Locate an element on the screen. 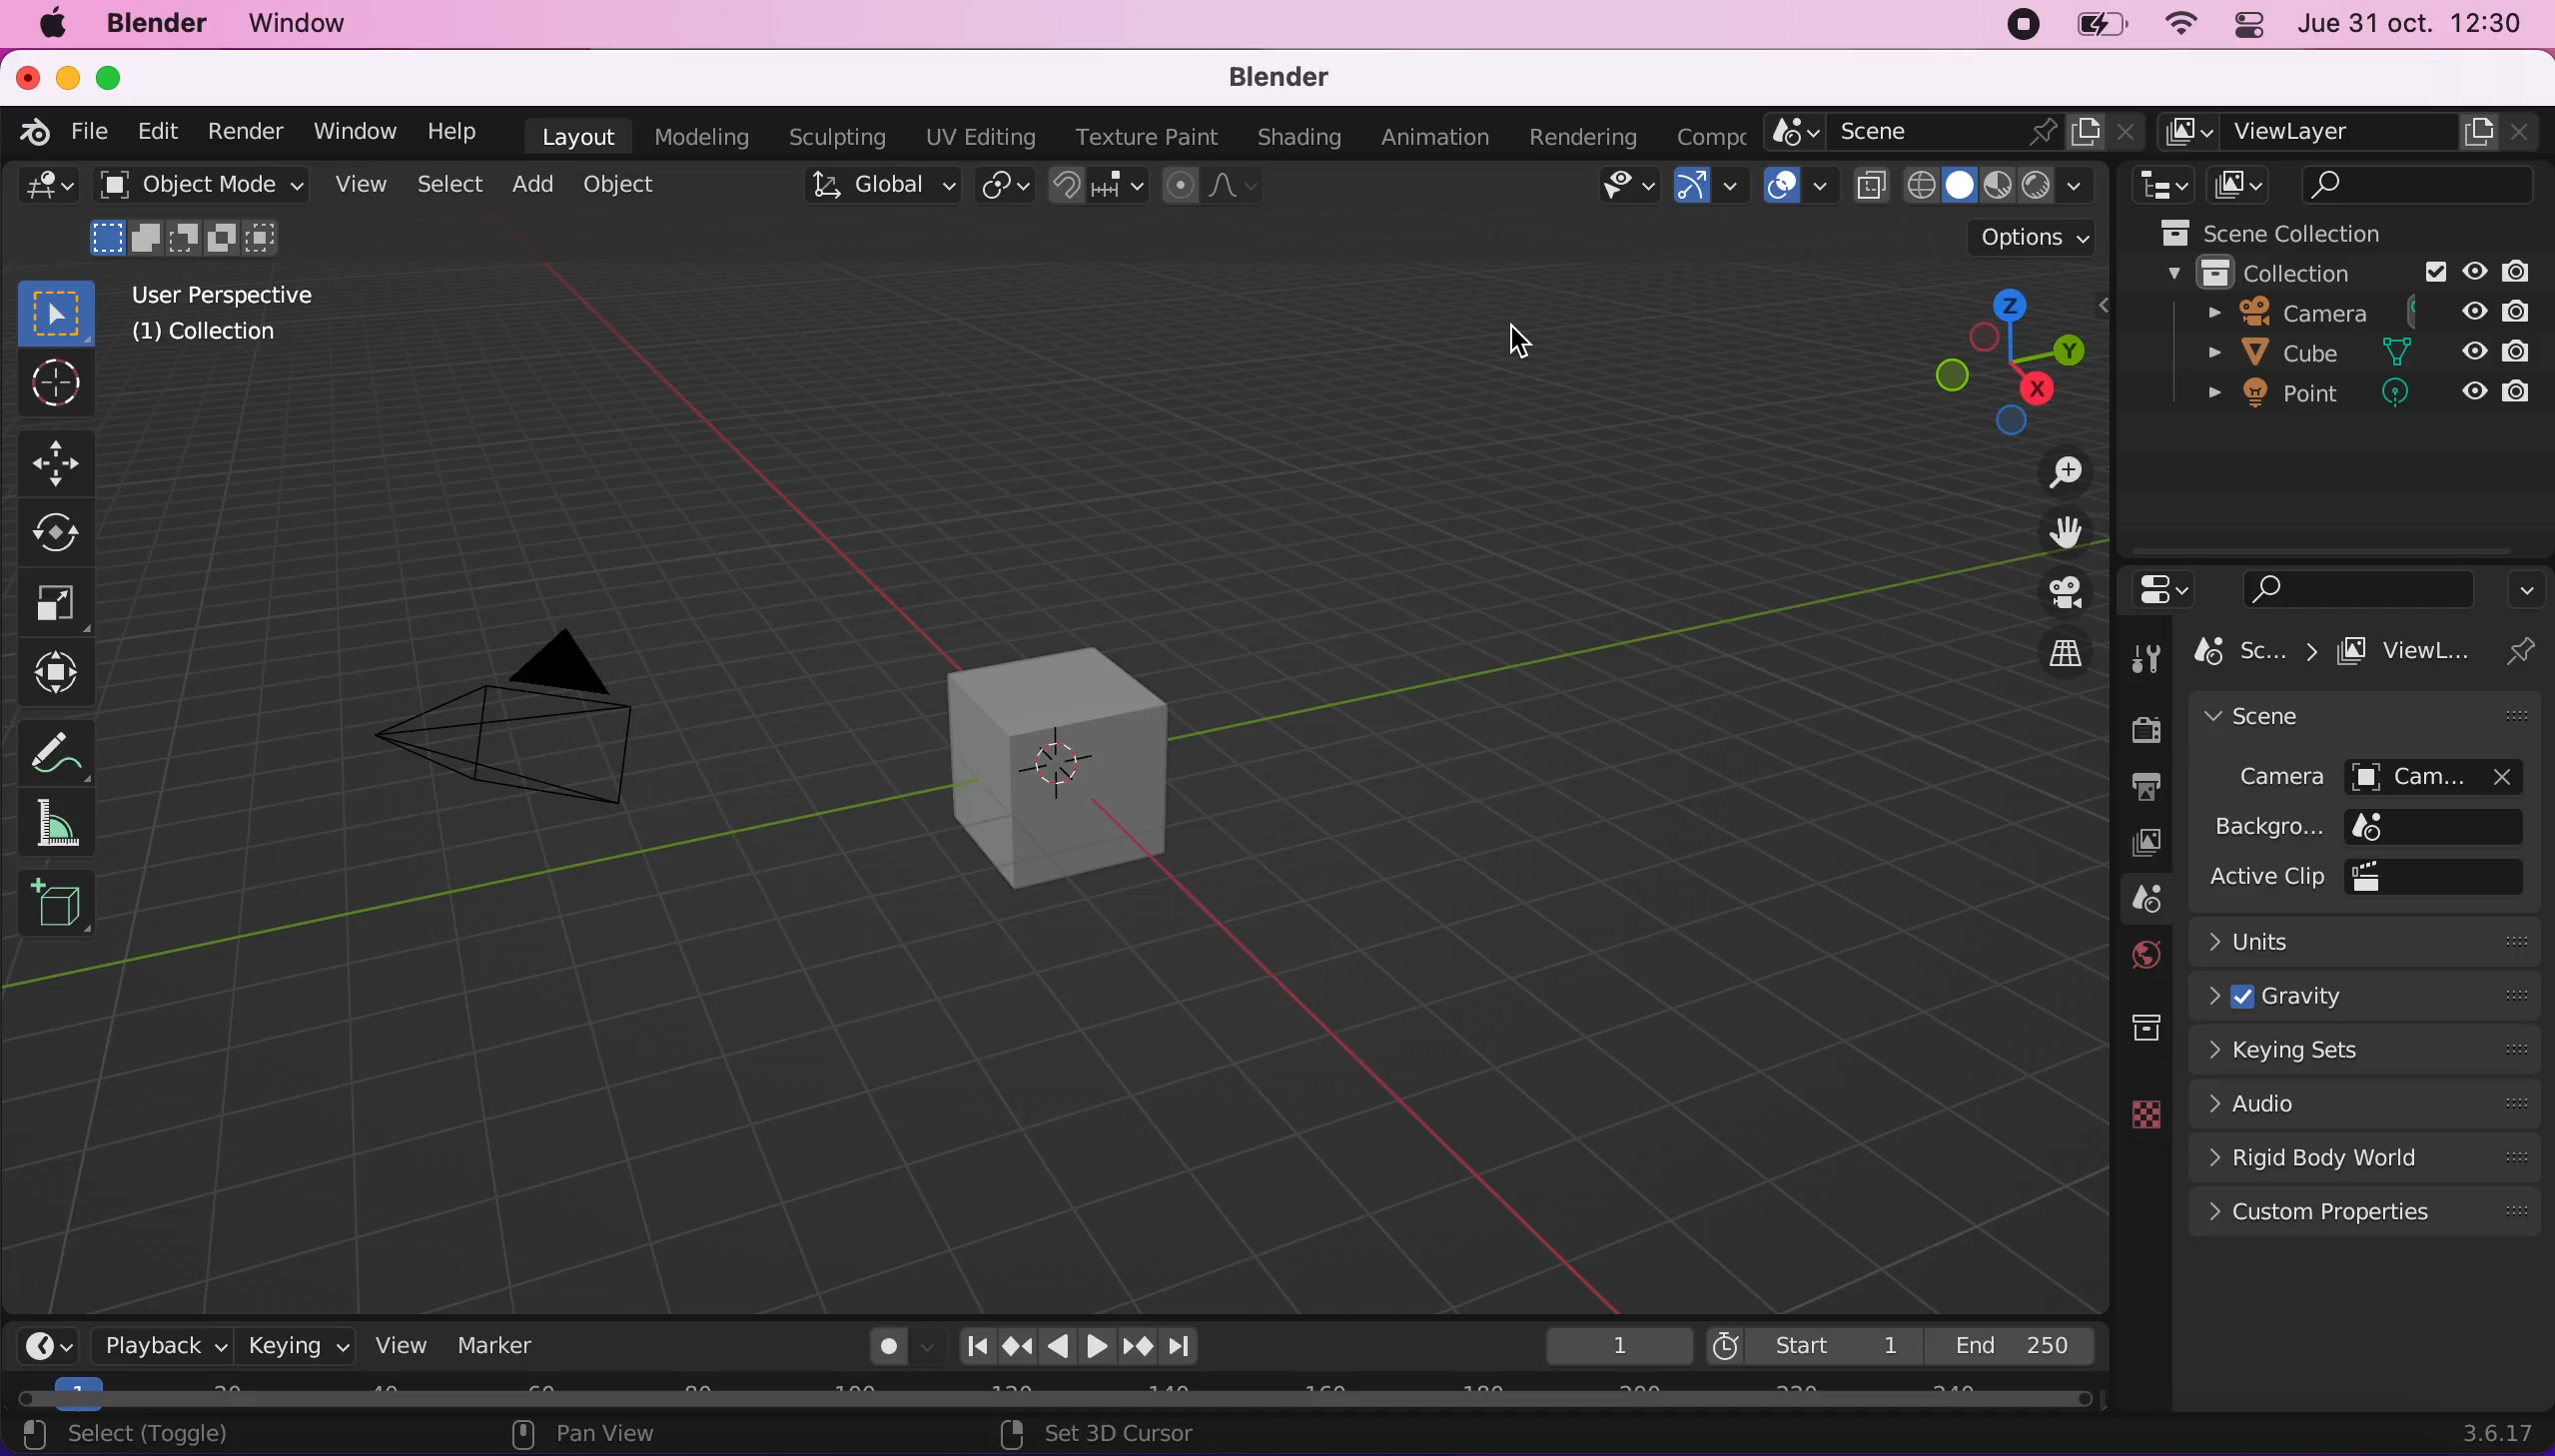  scene collection is located at coordinates (2263, 231).